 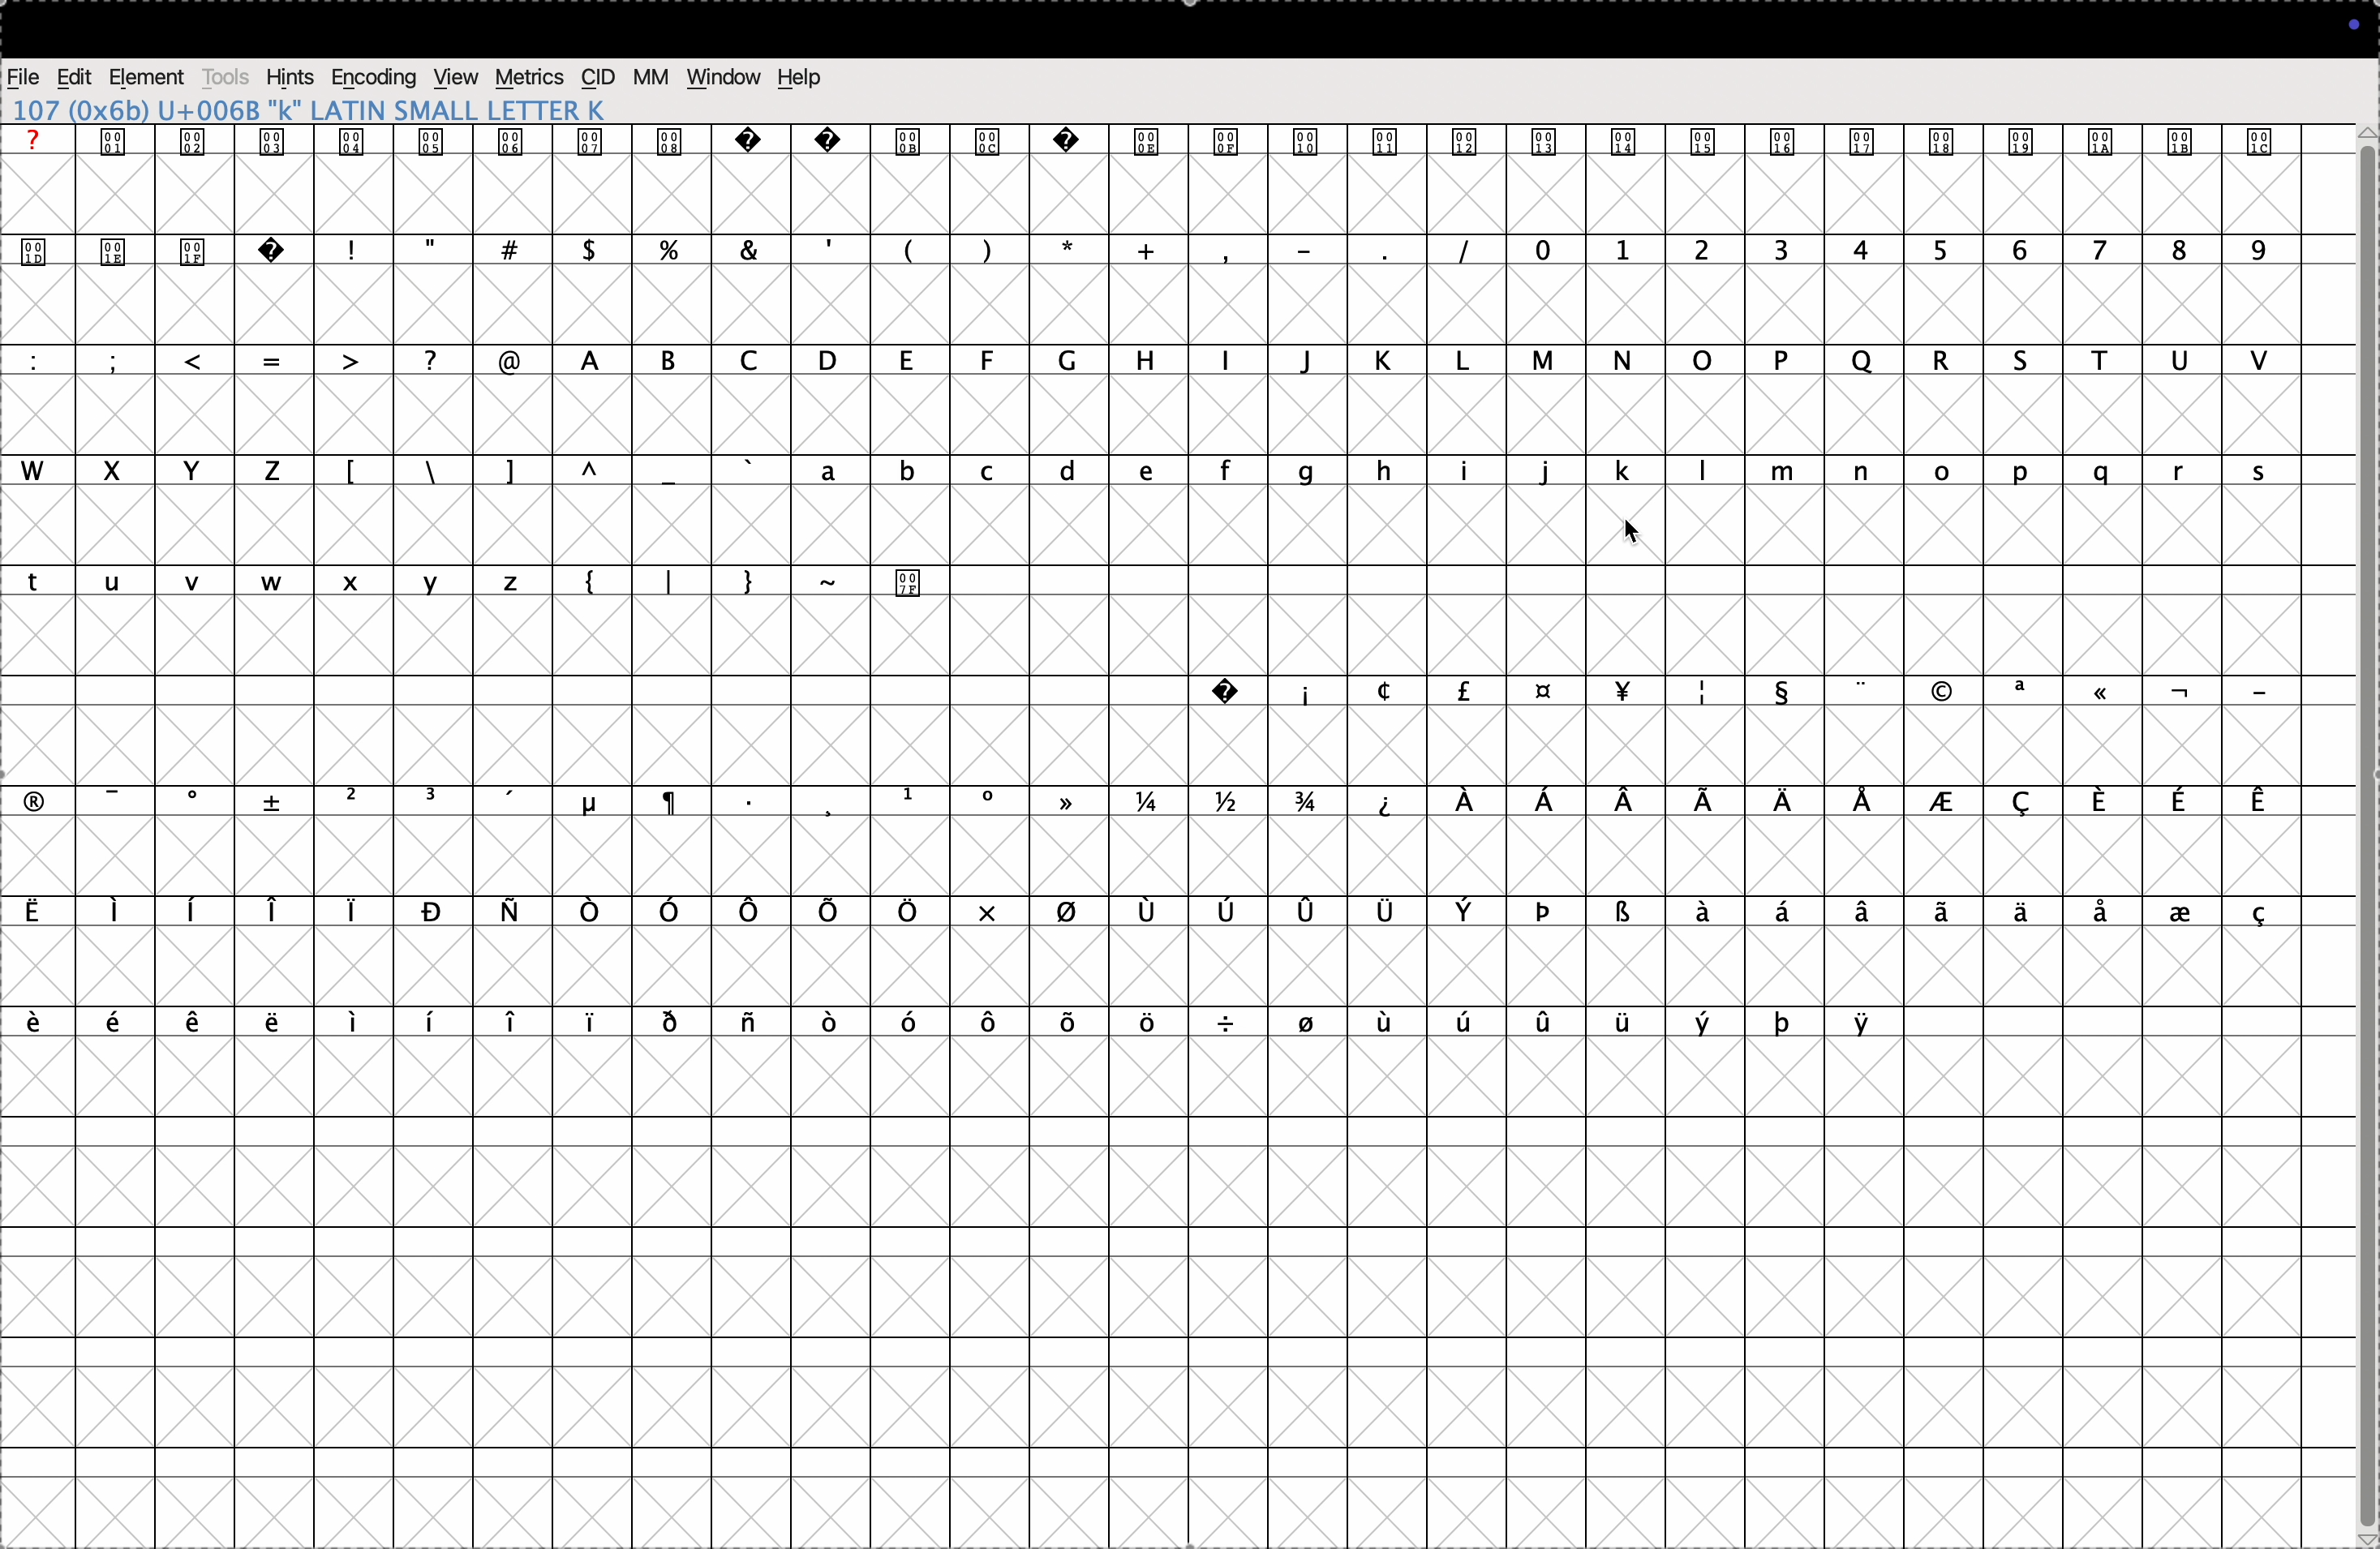 What do you see at coordinates (743, 581) in the screenshot?
I see `}` at bounding box center [743, 581].